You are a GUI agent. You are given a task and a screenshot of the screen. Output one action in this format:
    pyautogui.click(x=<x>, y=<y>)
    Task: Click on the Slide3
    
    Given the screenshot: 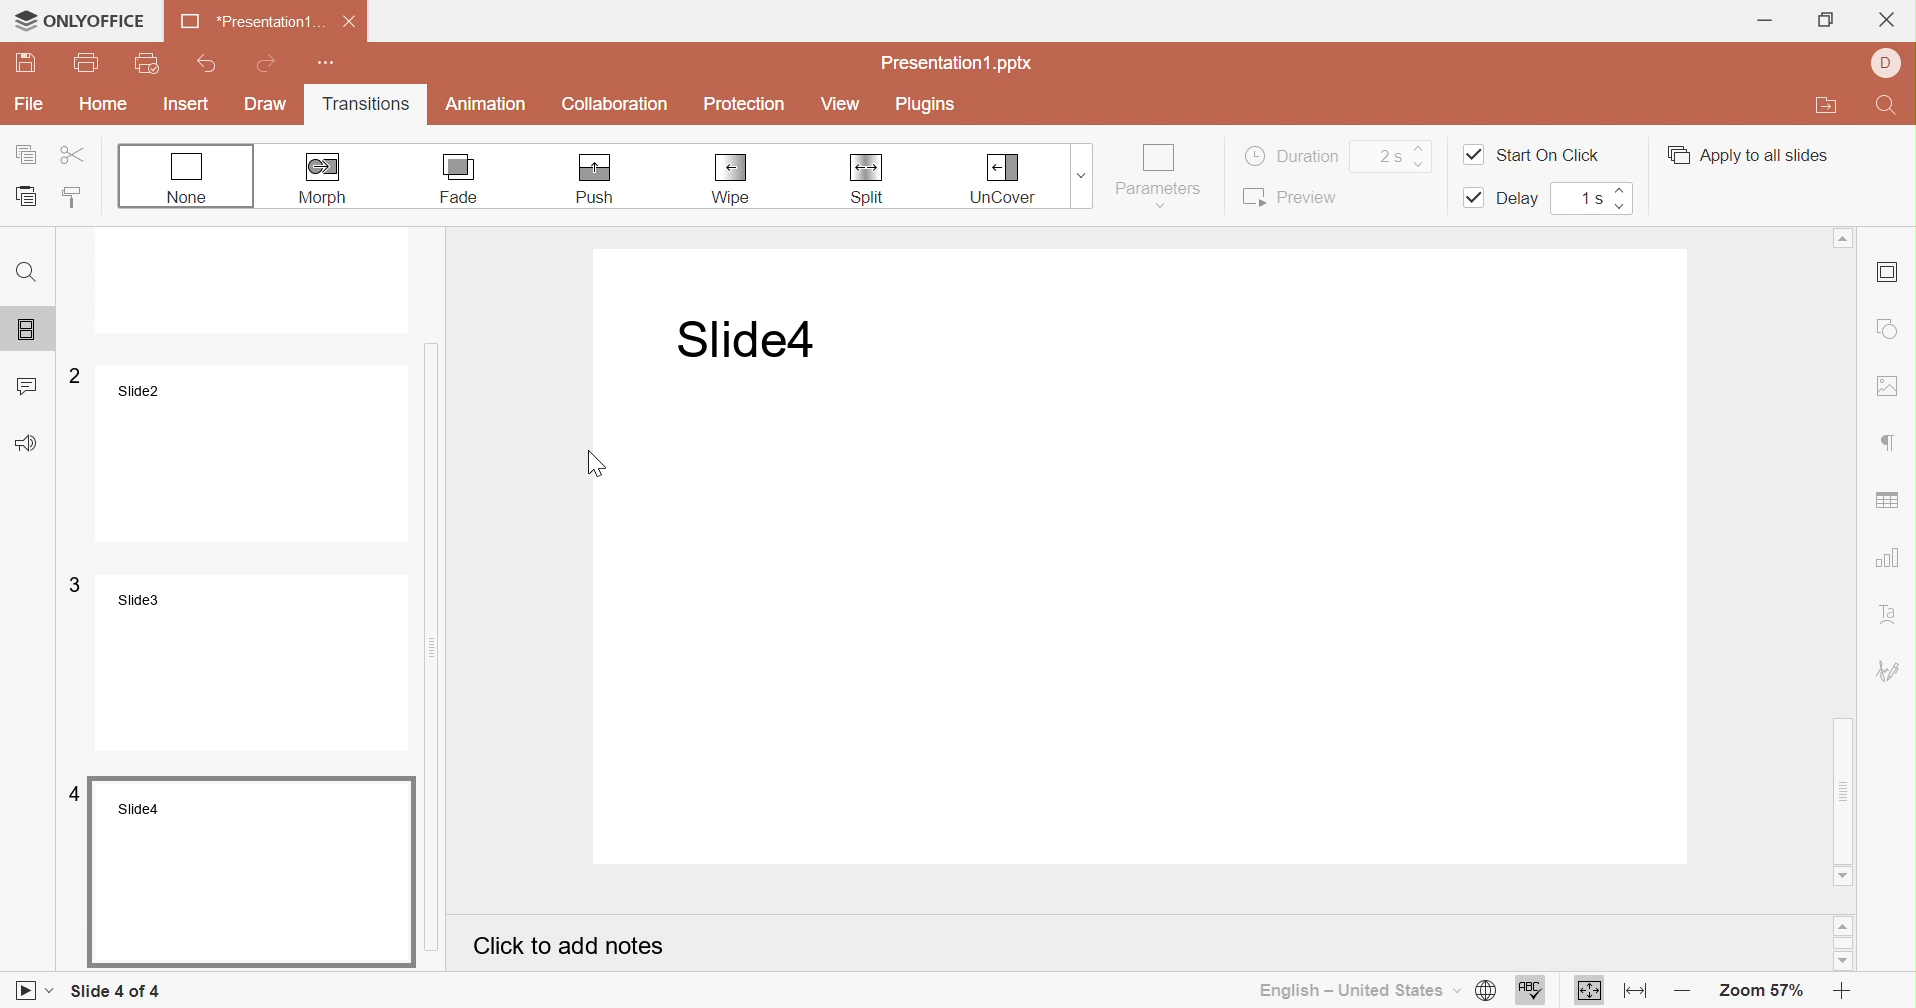 What is the action you would take?
    pyautogui.click(x=242, y=665)
    